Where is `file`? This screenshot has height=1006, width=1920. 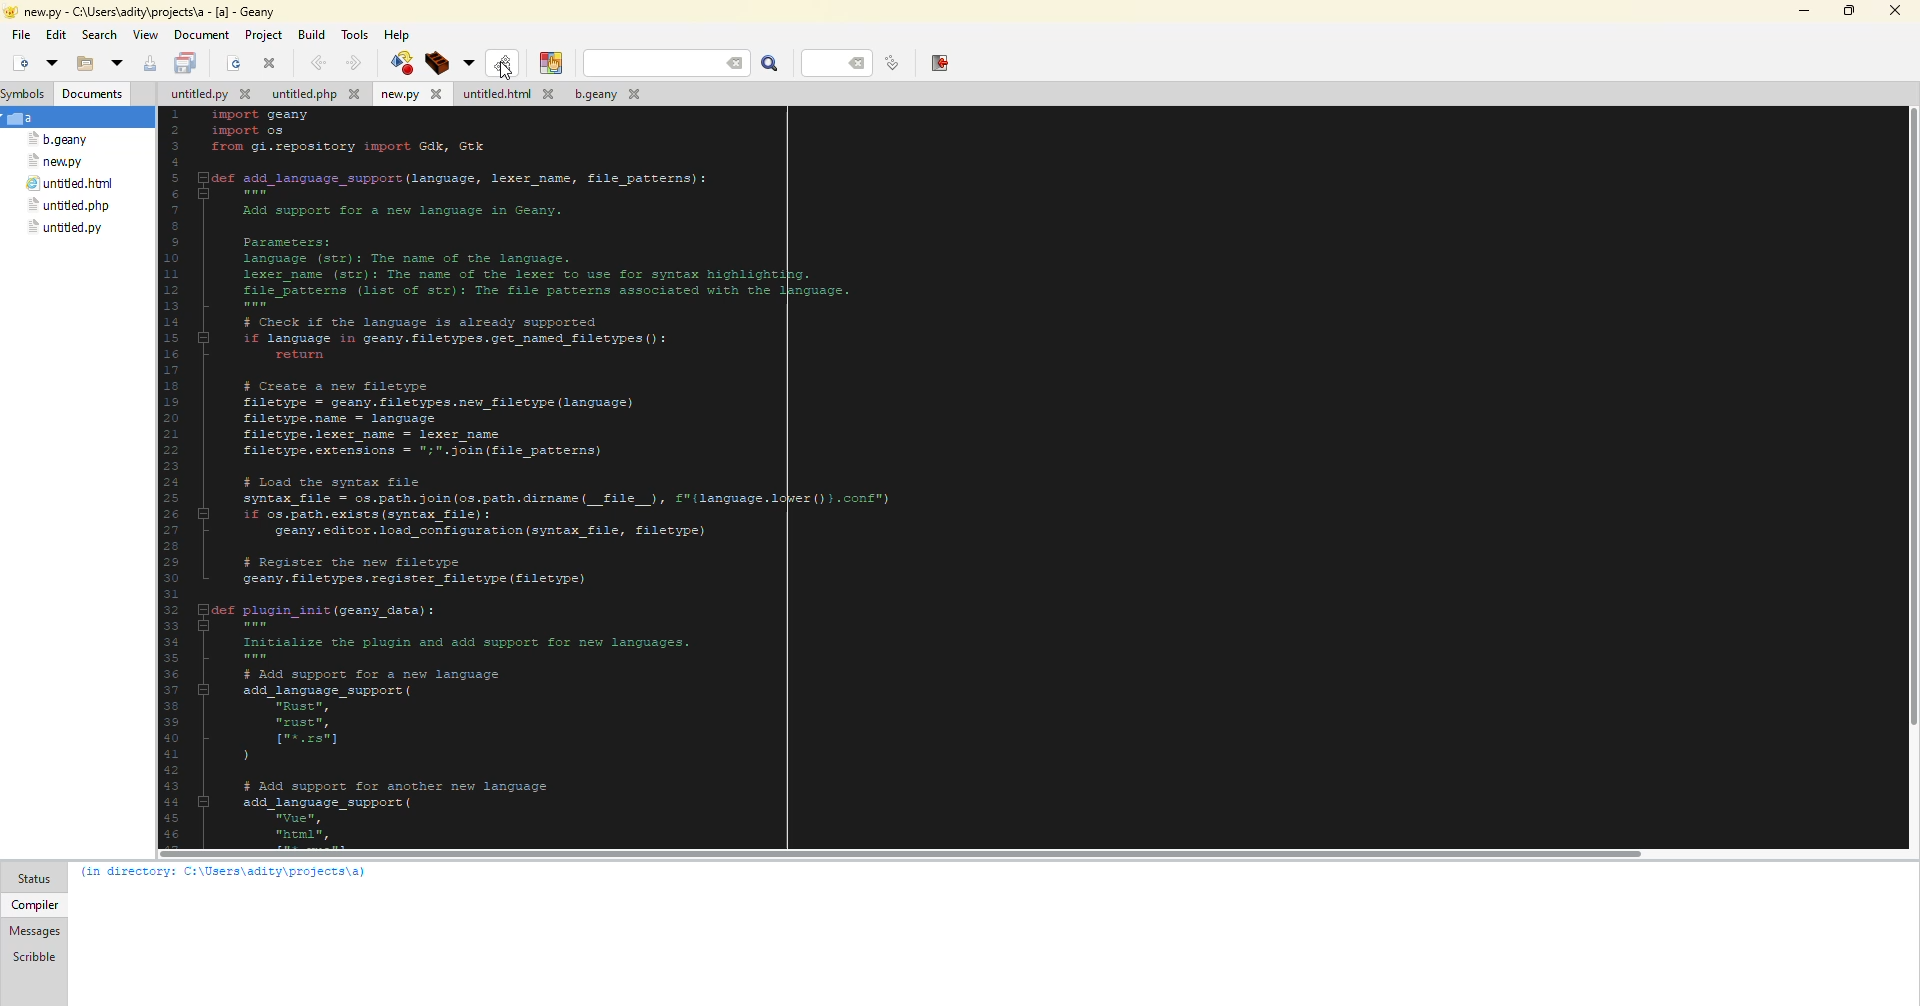 file is located at coordinates (61, 141).